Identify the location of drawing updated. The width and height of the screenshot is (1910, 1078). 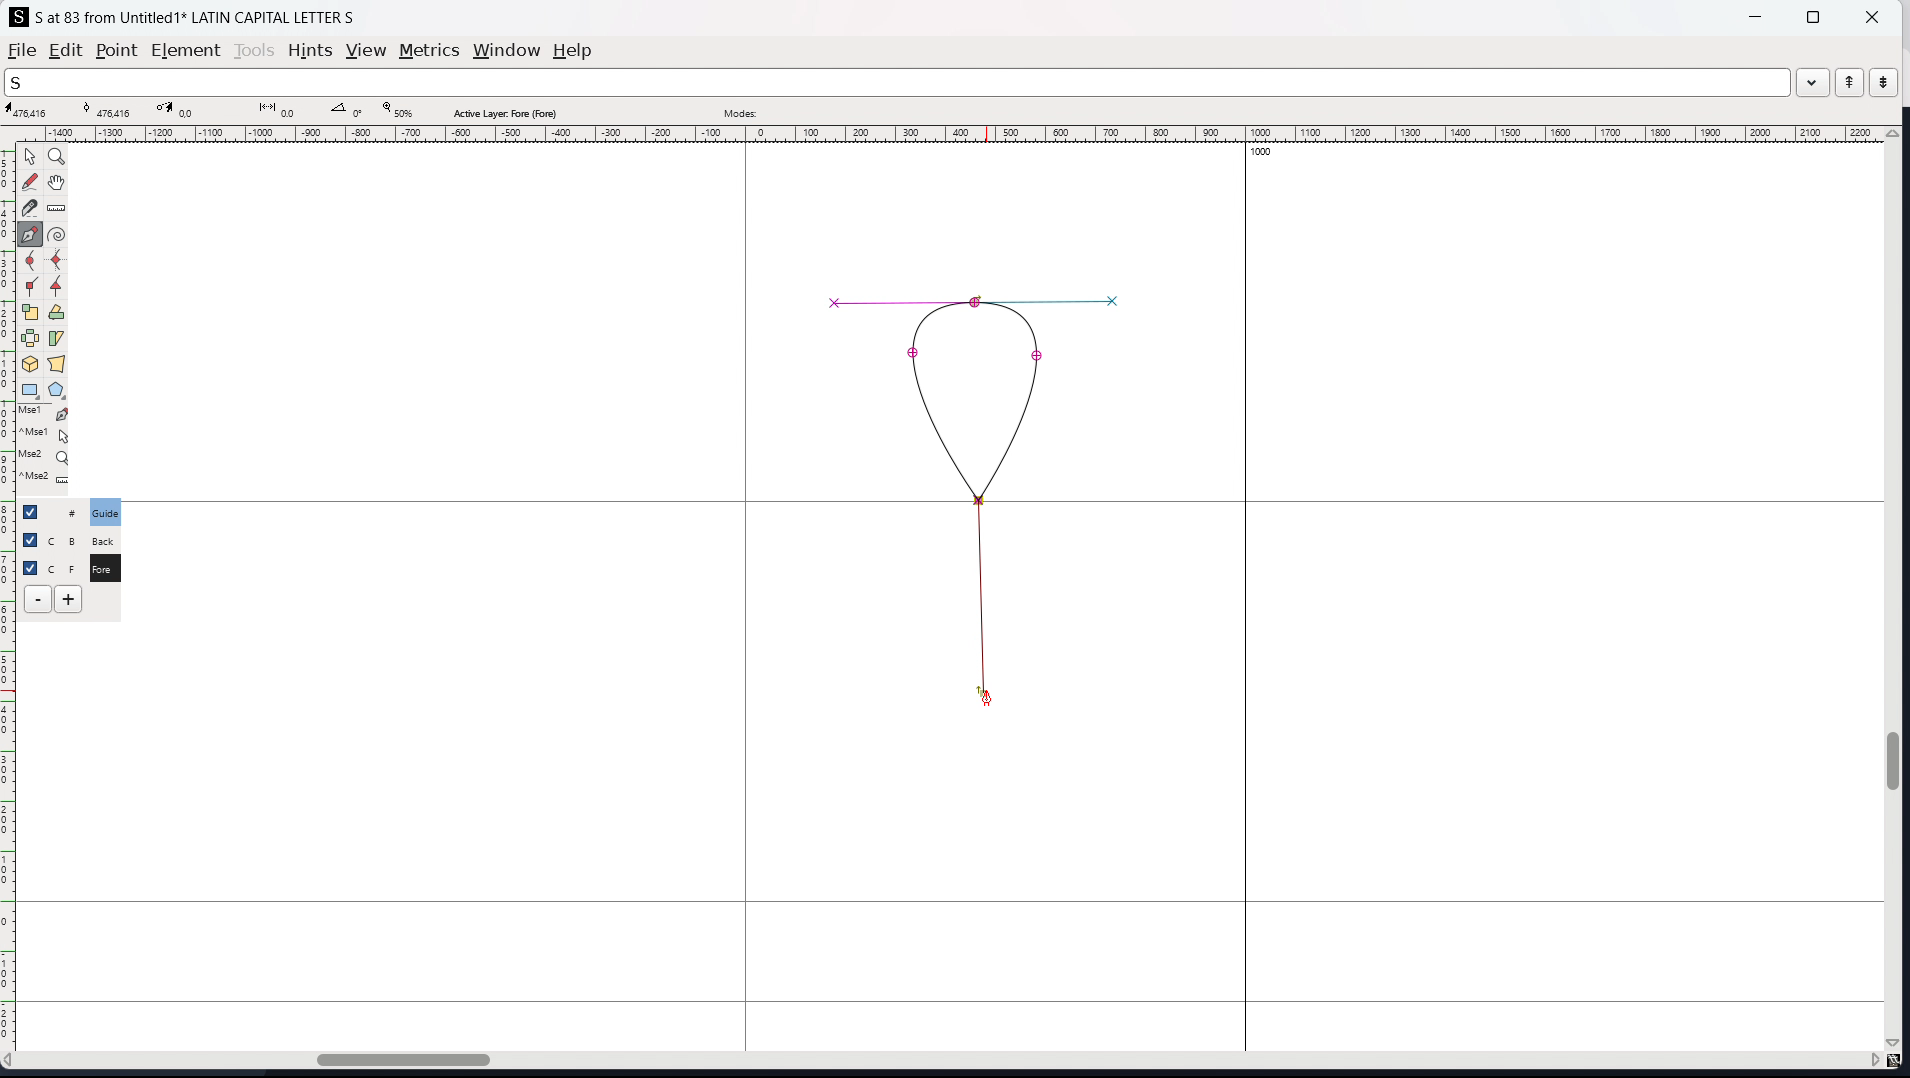
(972, 497).